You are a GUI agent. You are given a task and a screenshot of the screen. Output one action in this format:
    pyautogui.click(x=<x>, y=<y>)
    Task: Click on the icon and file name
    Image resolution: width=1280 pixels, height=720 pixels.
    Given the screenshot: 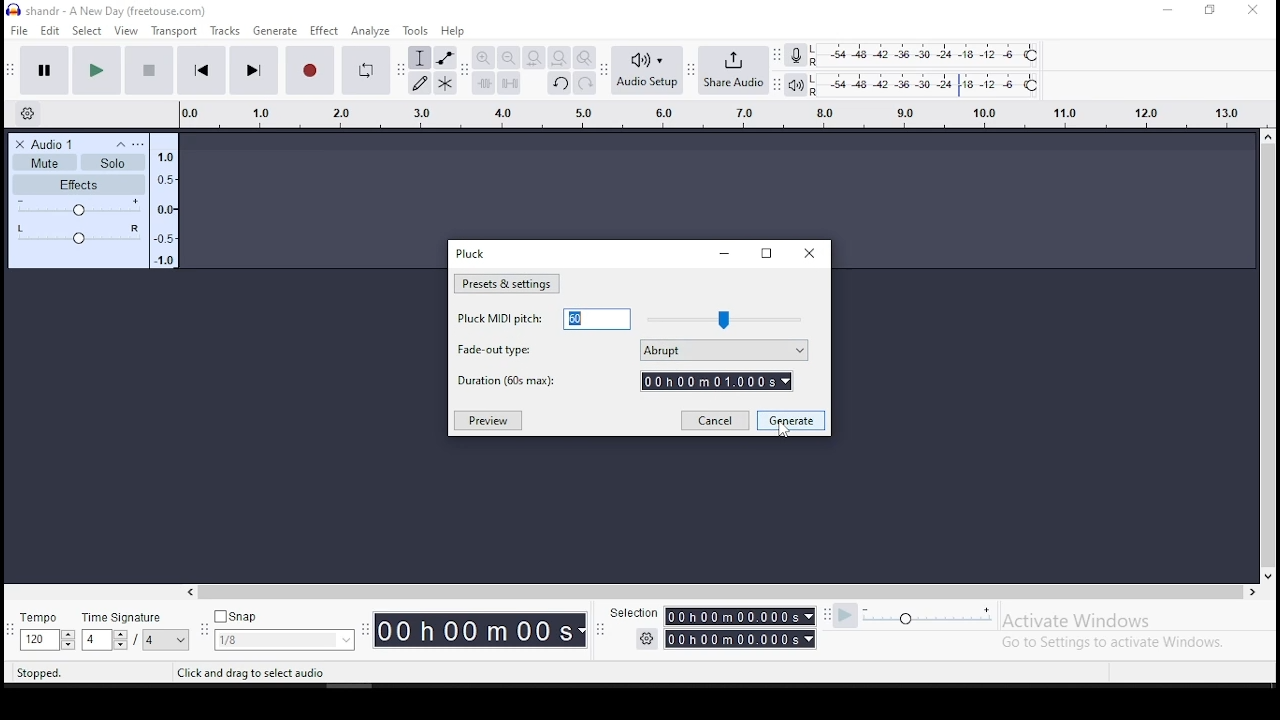 What is the action you would take?
    pyautogui.click(x=107, y=11)
    